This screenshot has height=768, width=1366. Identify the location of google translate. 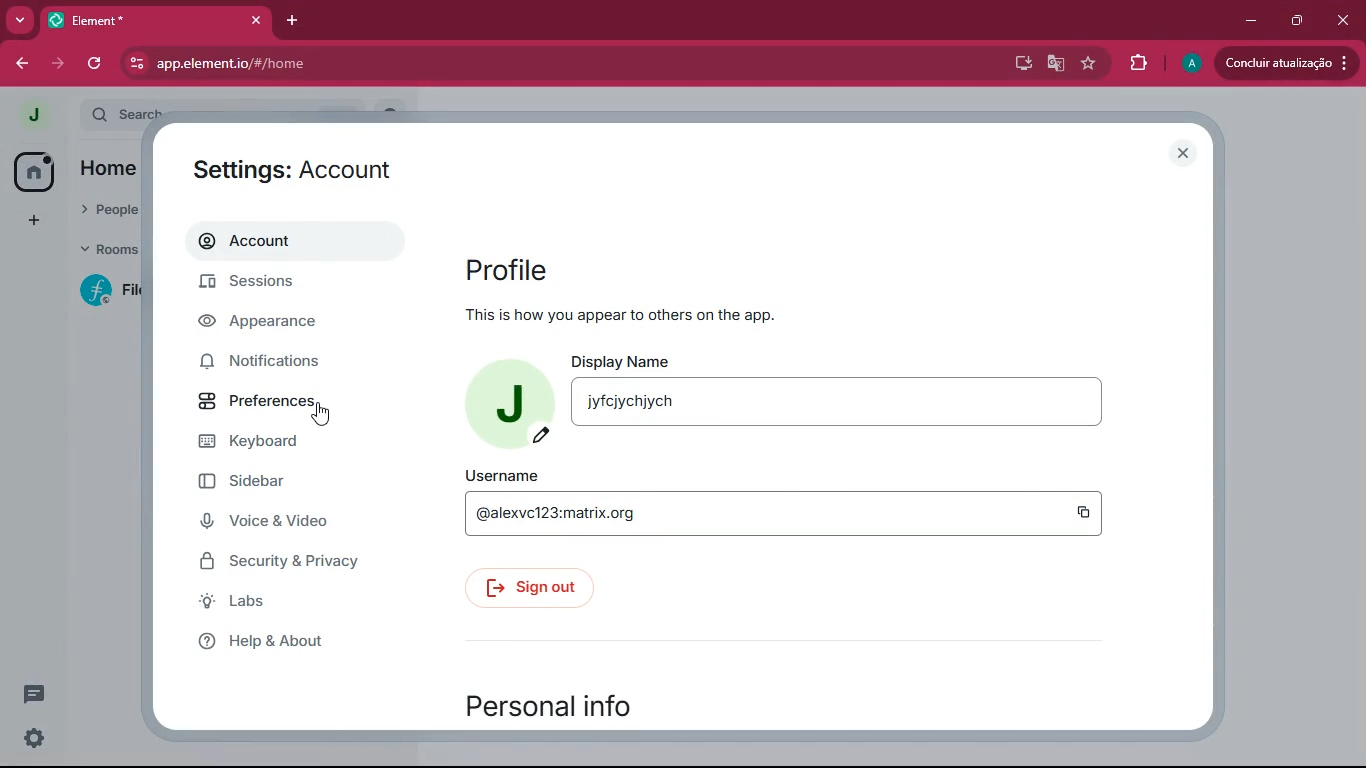
(1054, 65).